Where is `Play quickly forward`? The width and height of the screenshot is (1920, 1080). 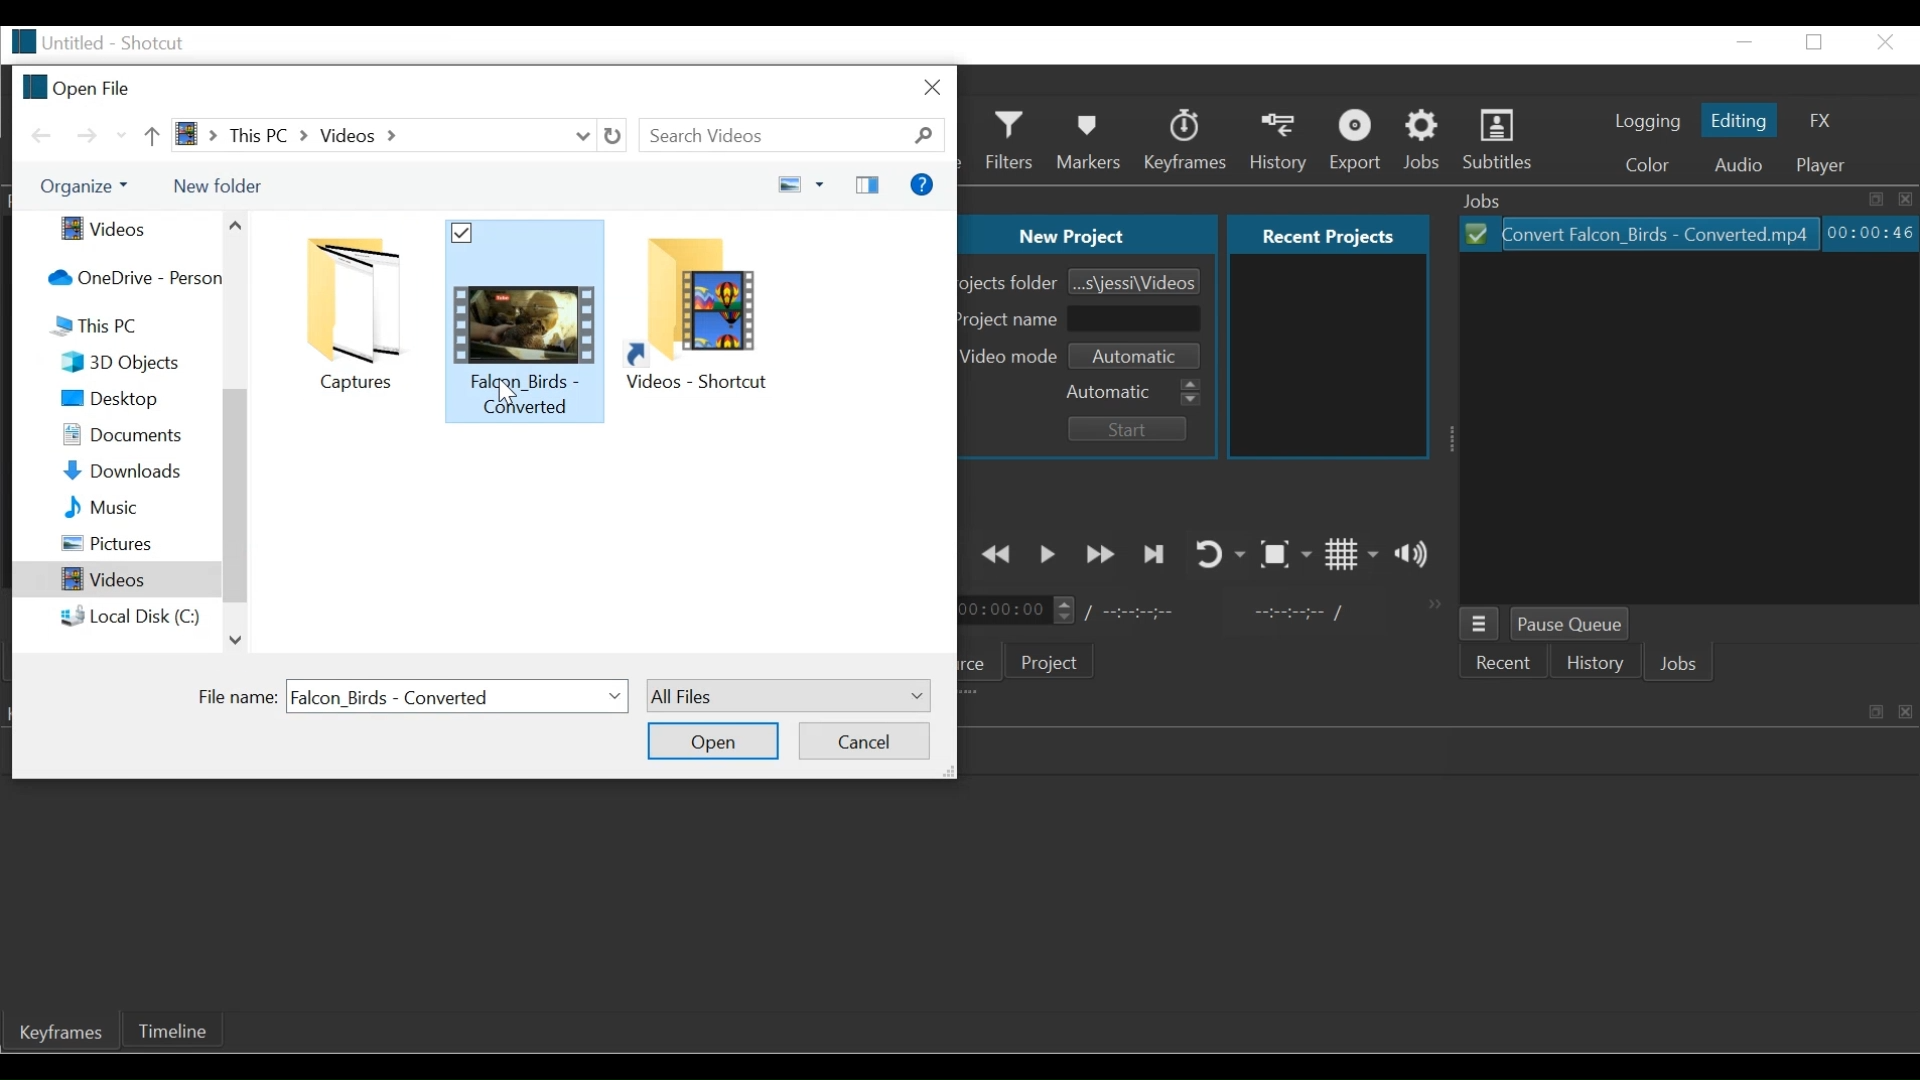
Play quickly forward is located at coordinates (1100, 554).